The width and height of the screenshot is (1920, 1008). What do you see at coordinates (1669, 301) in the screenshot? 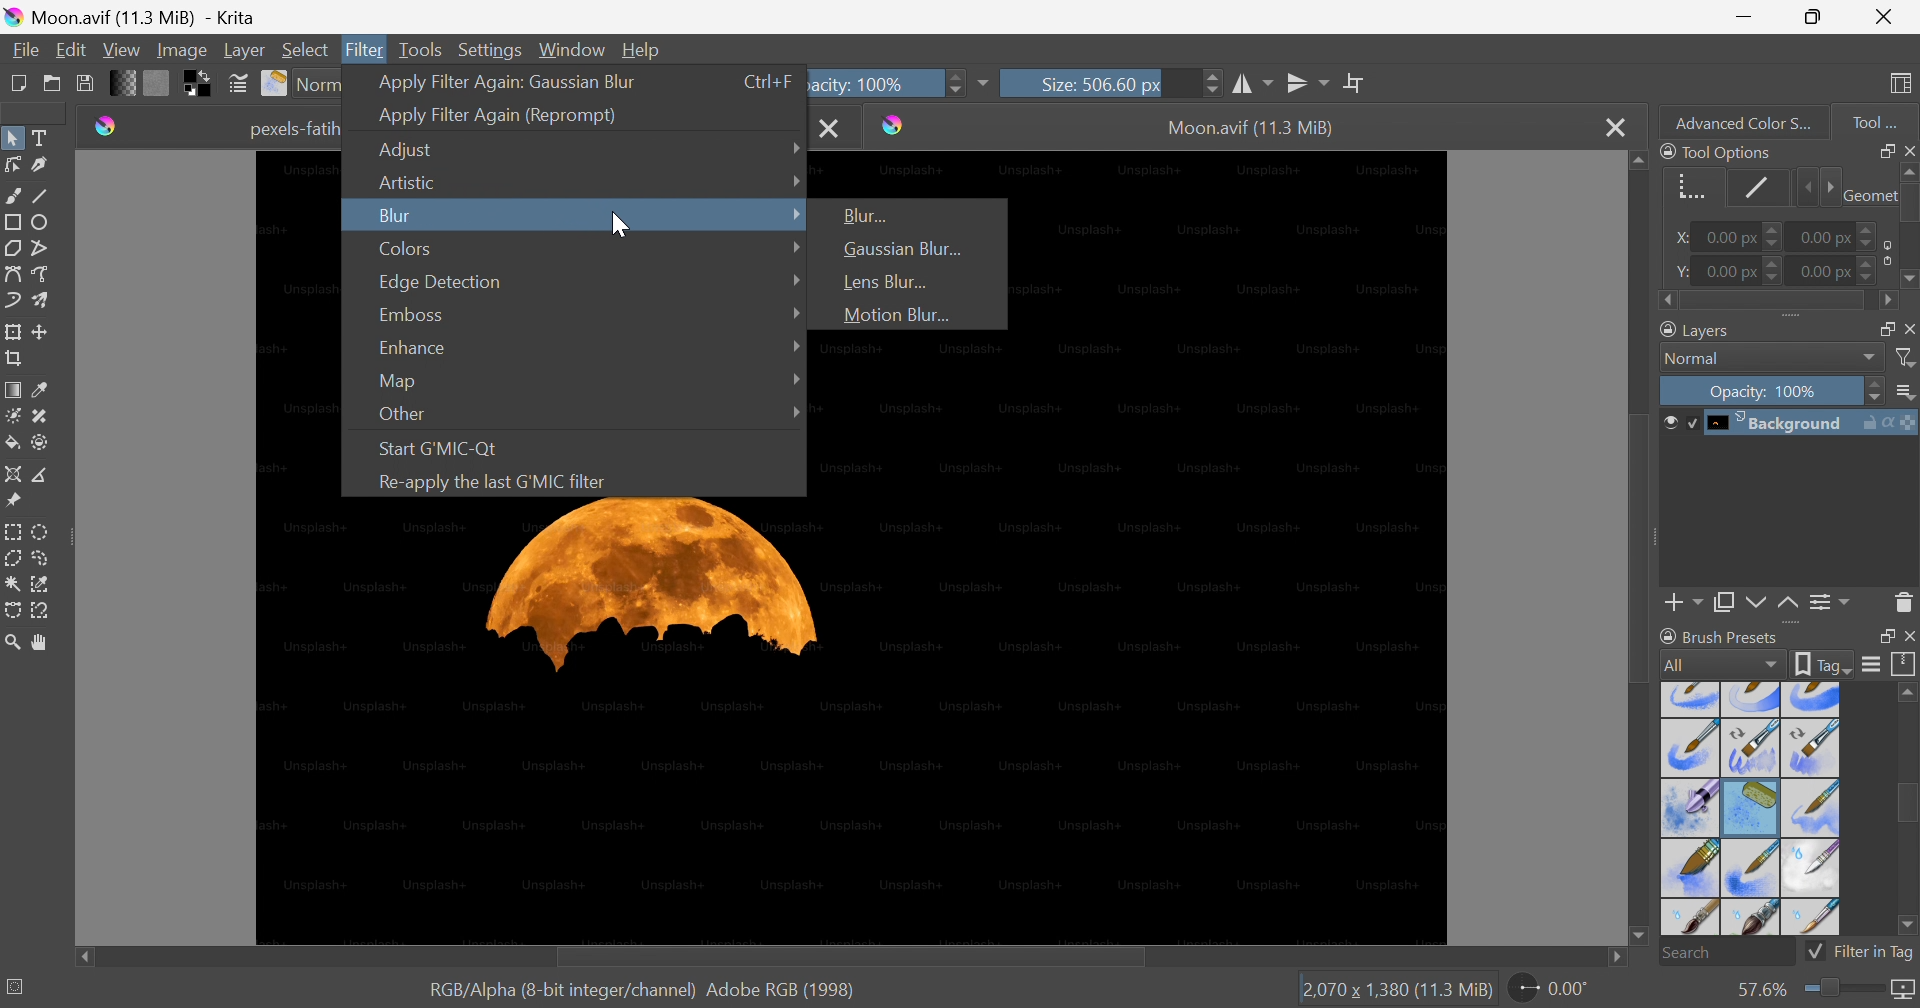
I see `Scroll left` at bounding box center [1669, 301].